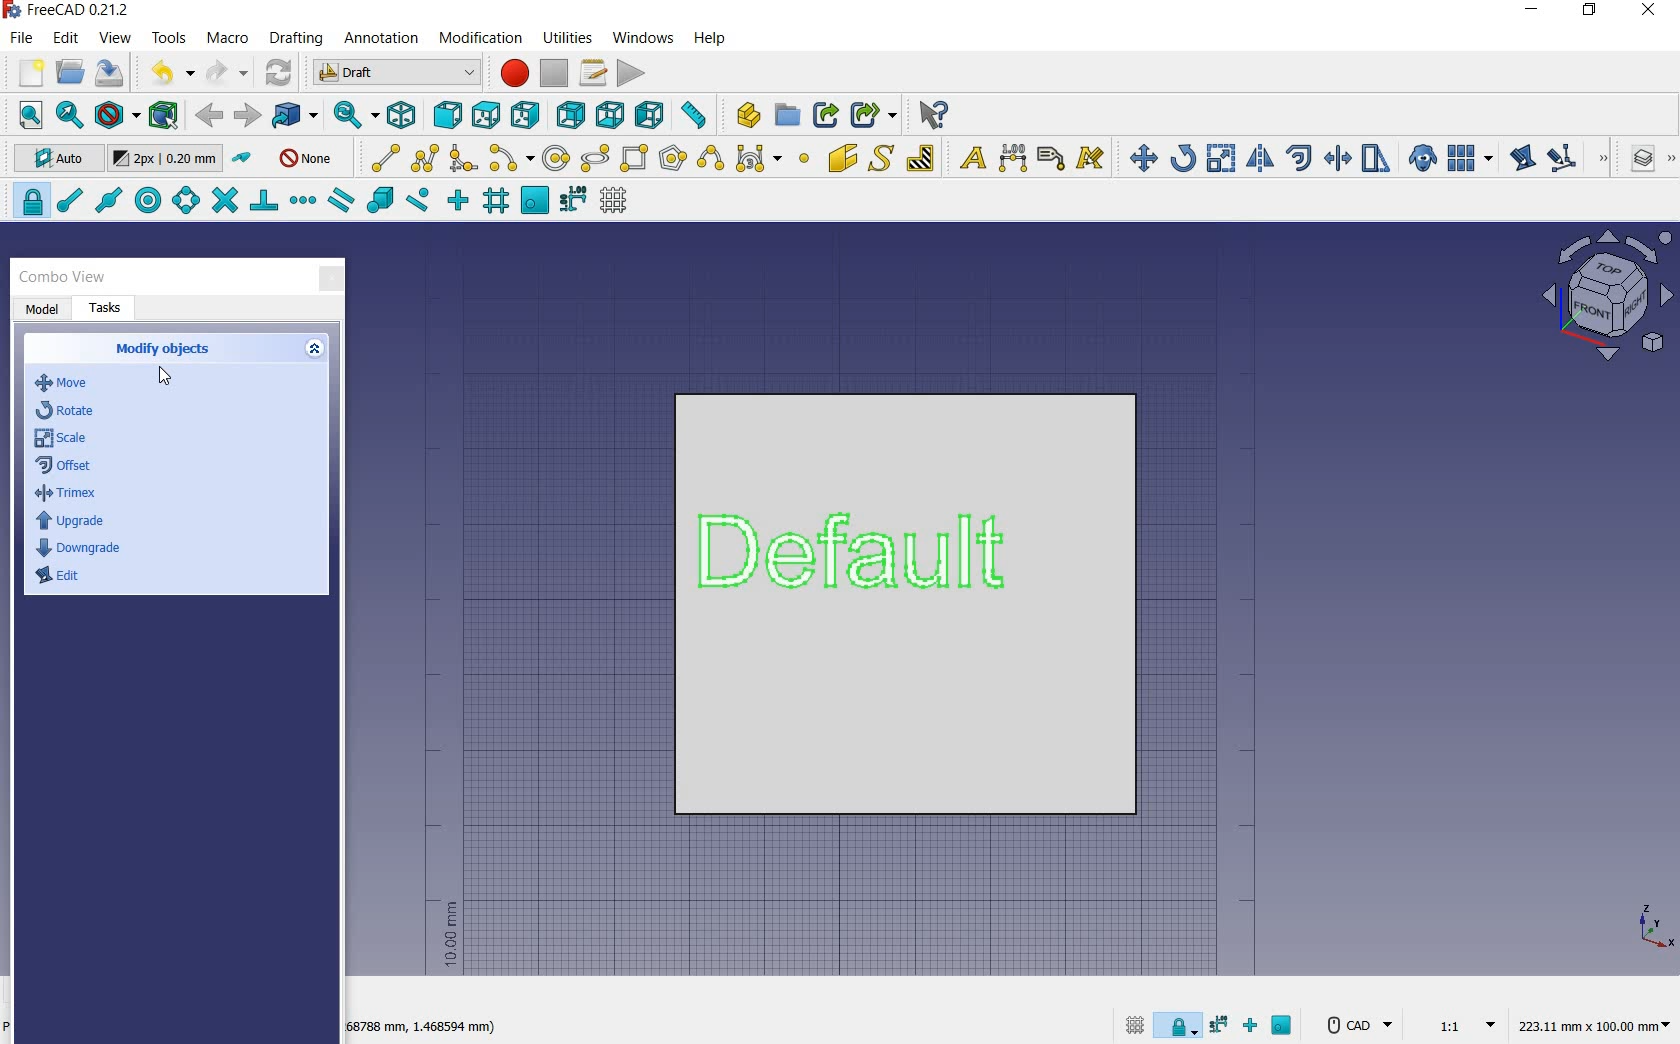 The height and width of the screenshot is (1044, 1680). I want to click on create part, so click(744, 114).